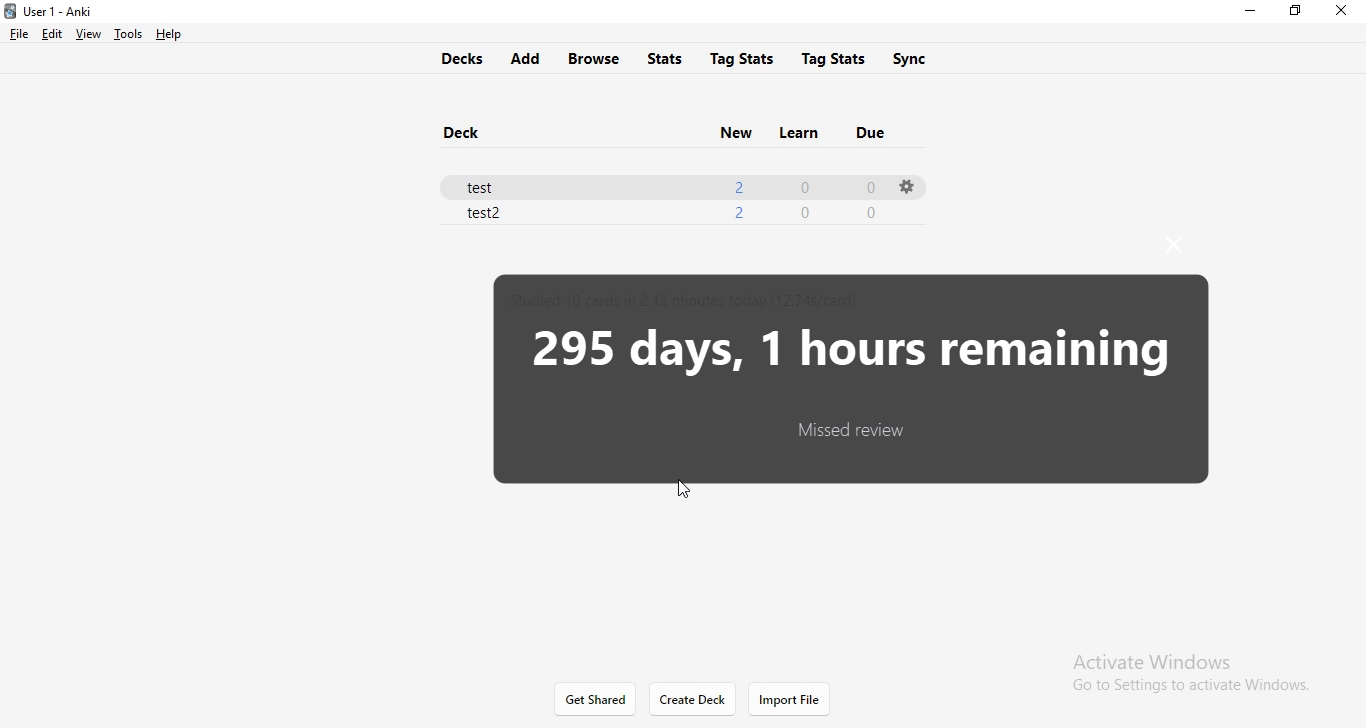 This screenshot has width=1366, height=728. I want to click on 0, so click(868, 212).